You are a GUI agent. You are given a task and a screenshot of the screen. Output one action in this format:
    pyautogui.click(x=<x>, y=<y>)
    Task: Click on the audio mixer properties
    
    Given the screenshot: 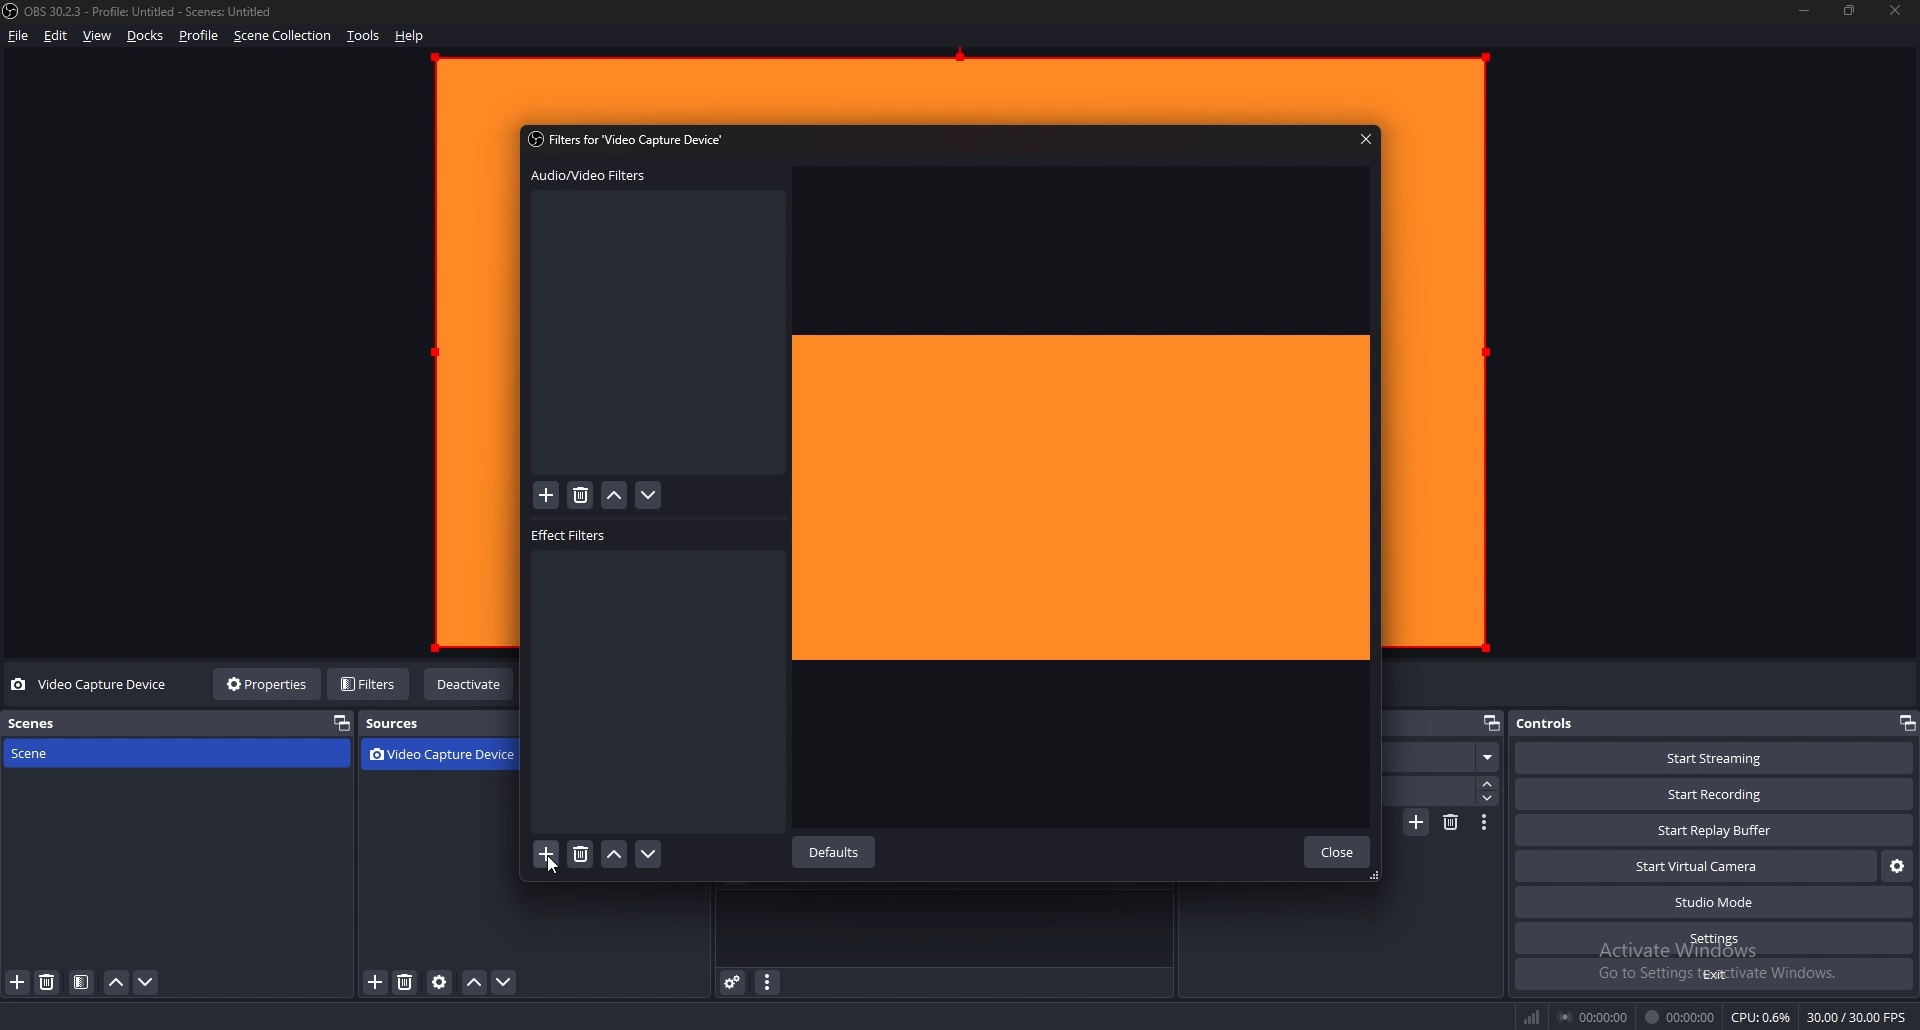 What is the action you would take?
    pyautogui.click(x=766, y=982)
    